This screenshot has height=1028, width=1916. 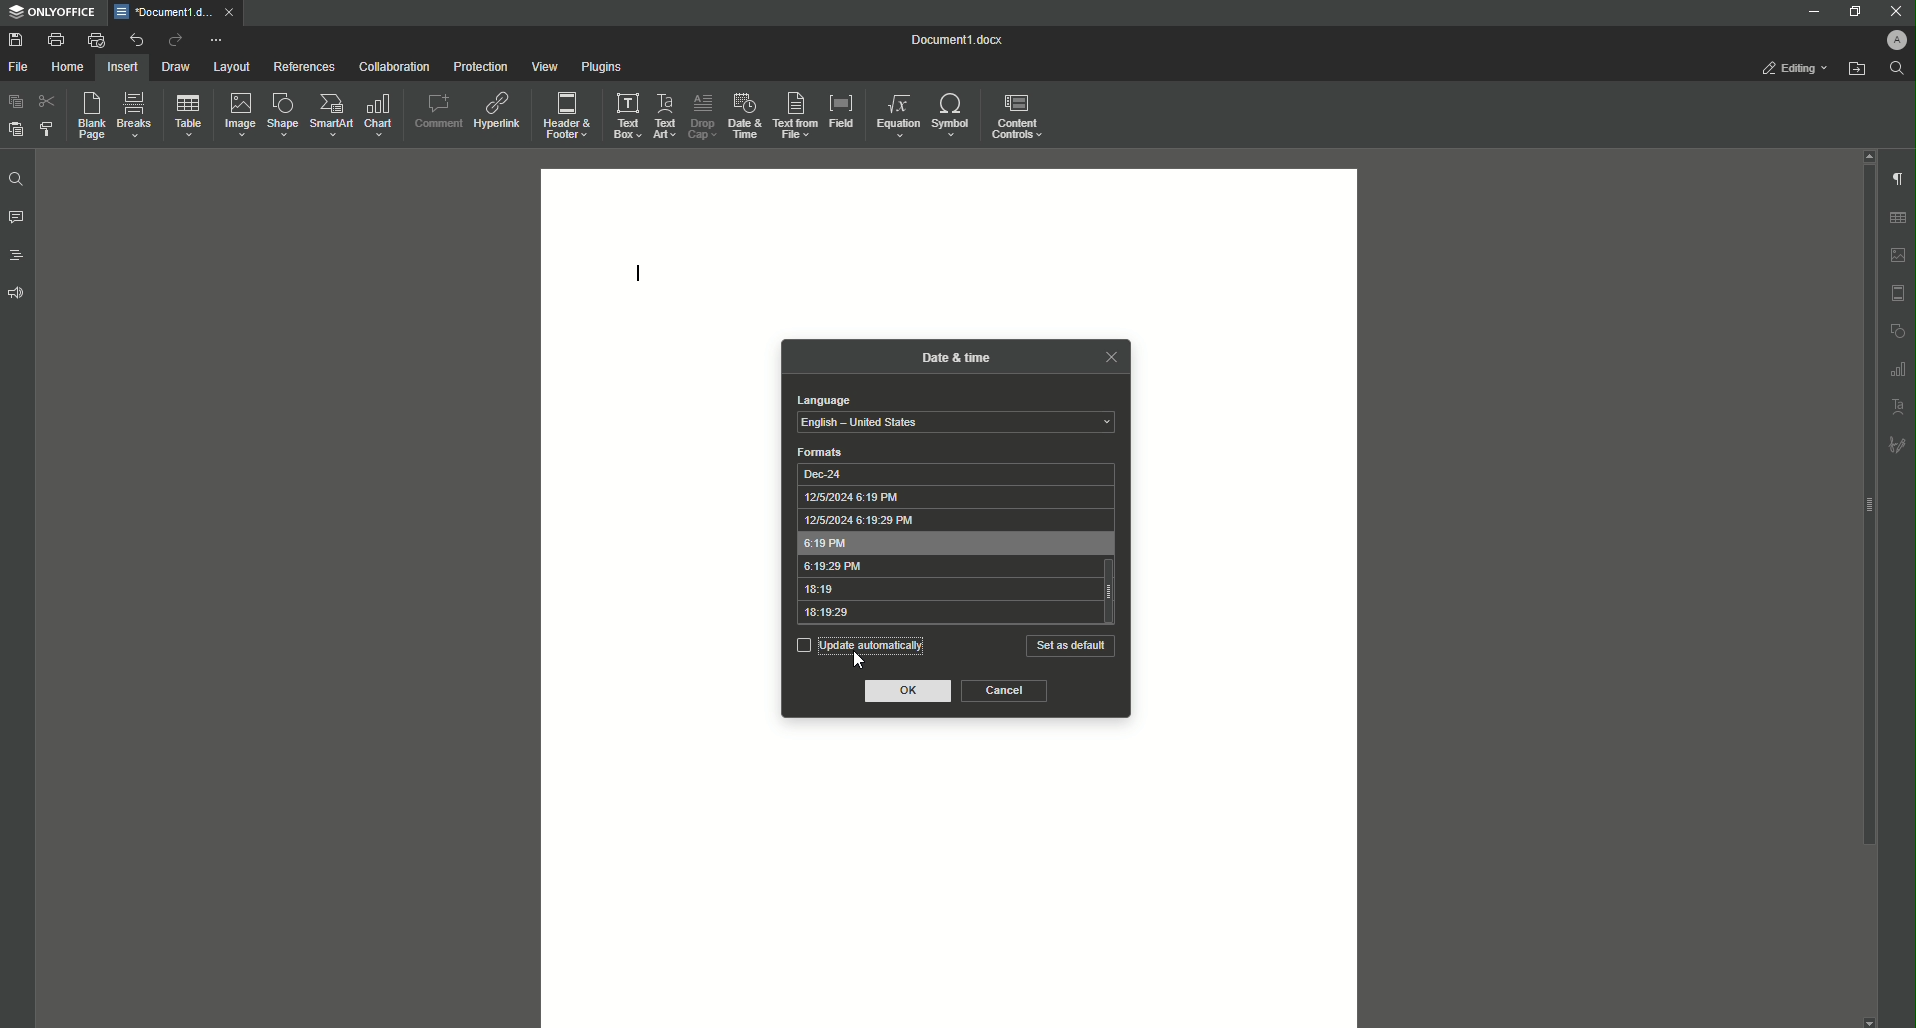 What do you see at coordinates (822, 400) in the screenshot?
I see `language` at bounding box center [822, 400].